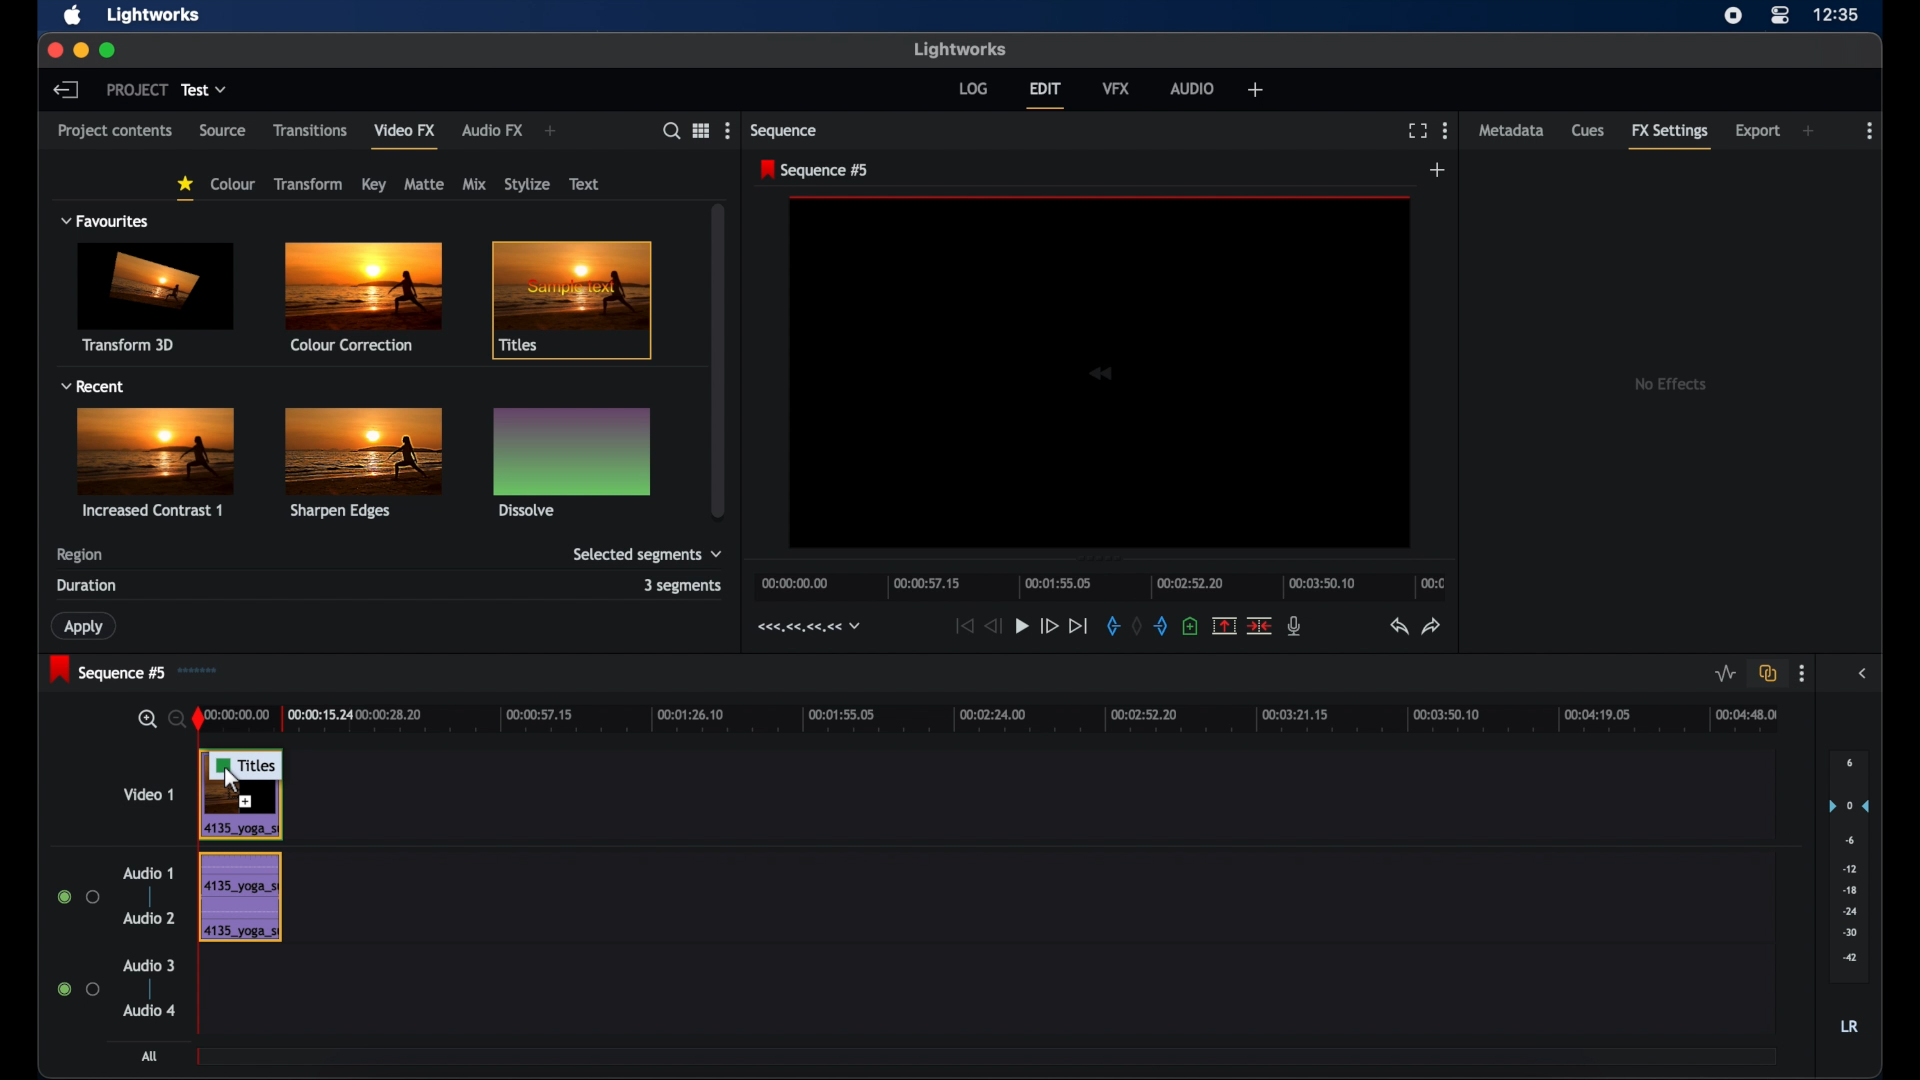 Image resolution: width=1920 pixels, height=1080 pixels. Describe the element at coordinates (245, 813) in the screenshot. I see `video clip` at that location.